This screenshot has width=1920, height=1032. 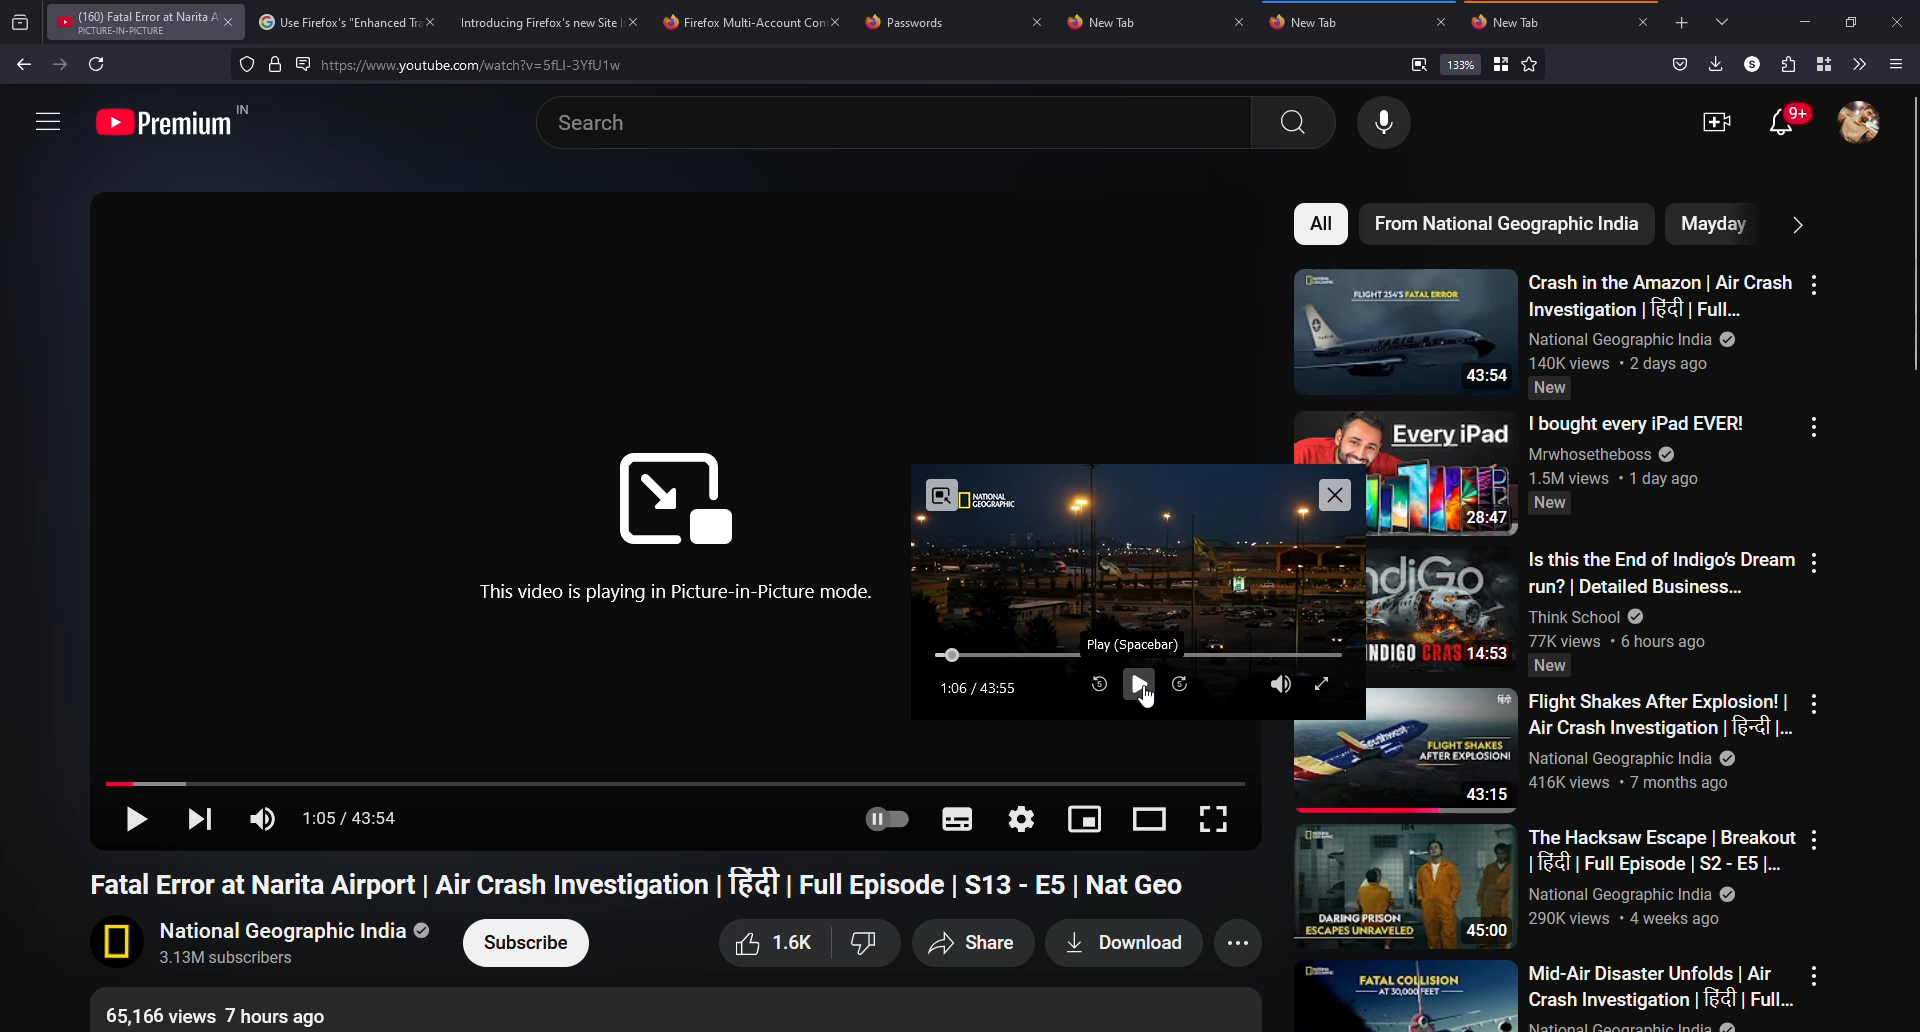 What do you see at coordinates (1405, 887) in the screenshot?
I see `Video thumbnail` at bounding box center [1405, 887].